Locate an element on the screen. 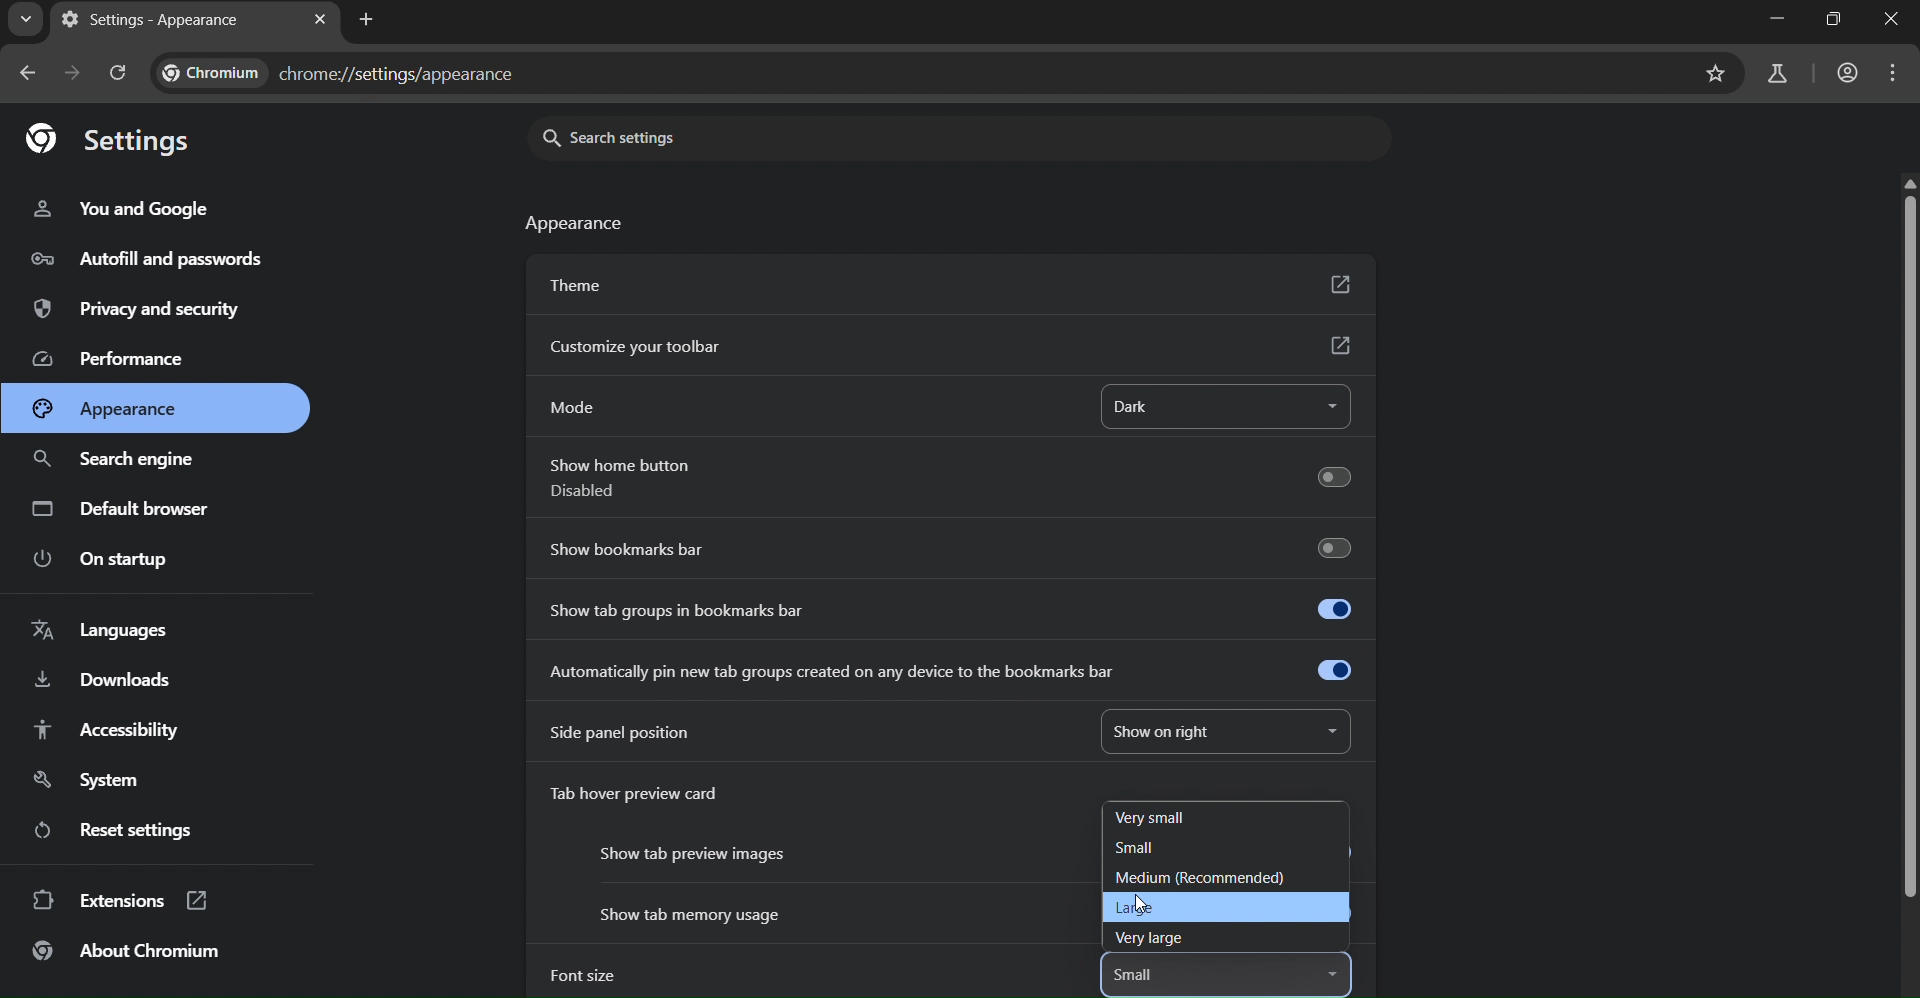 The height and width of the screenshot is (998, 1920). restore down is located at coordinates (1834, 18).